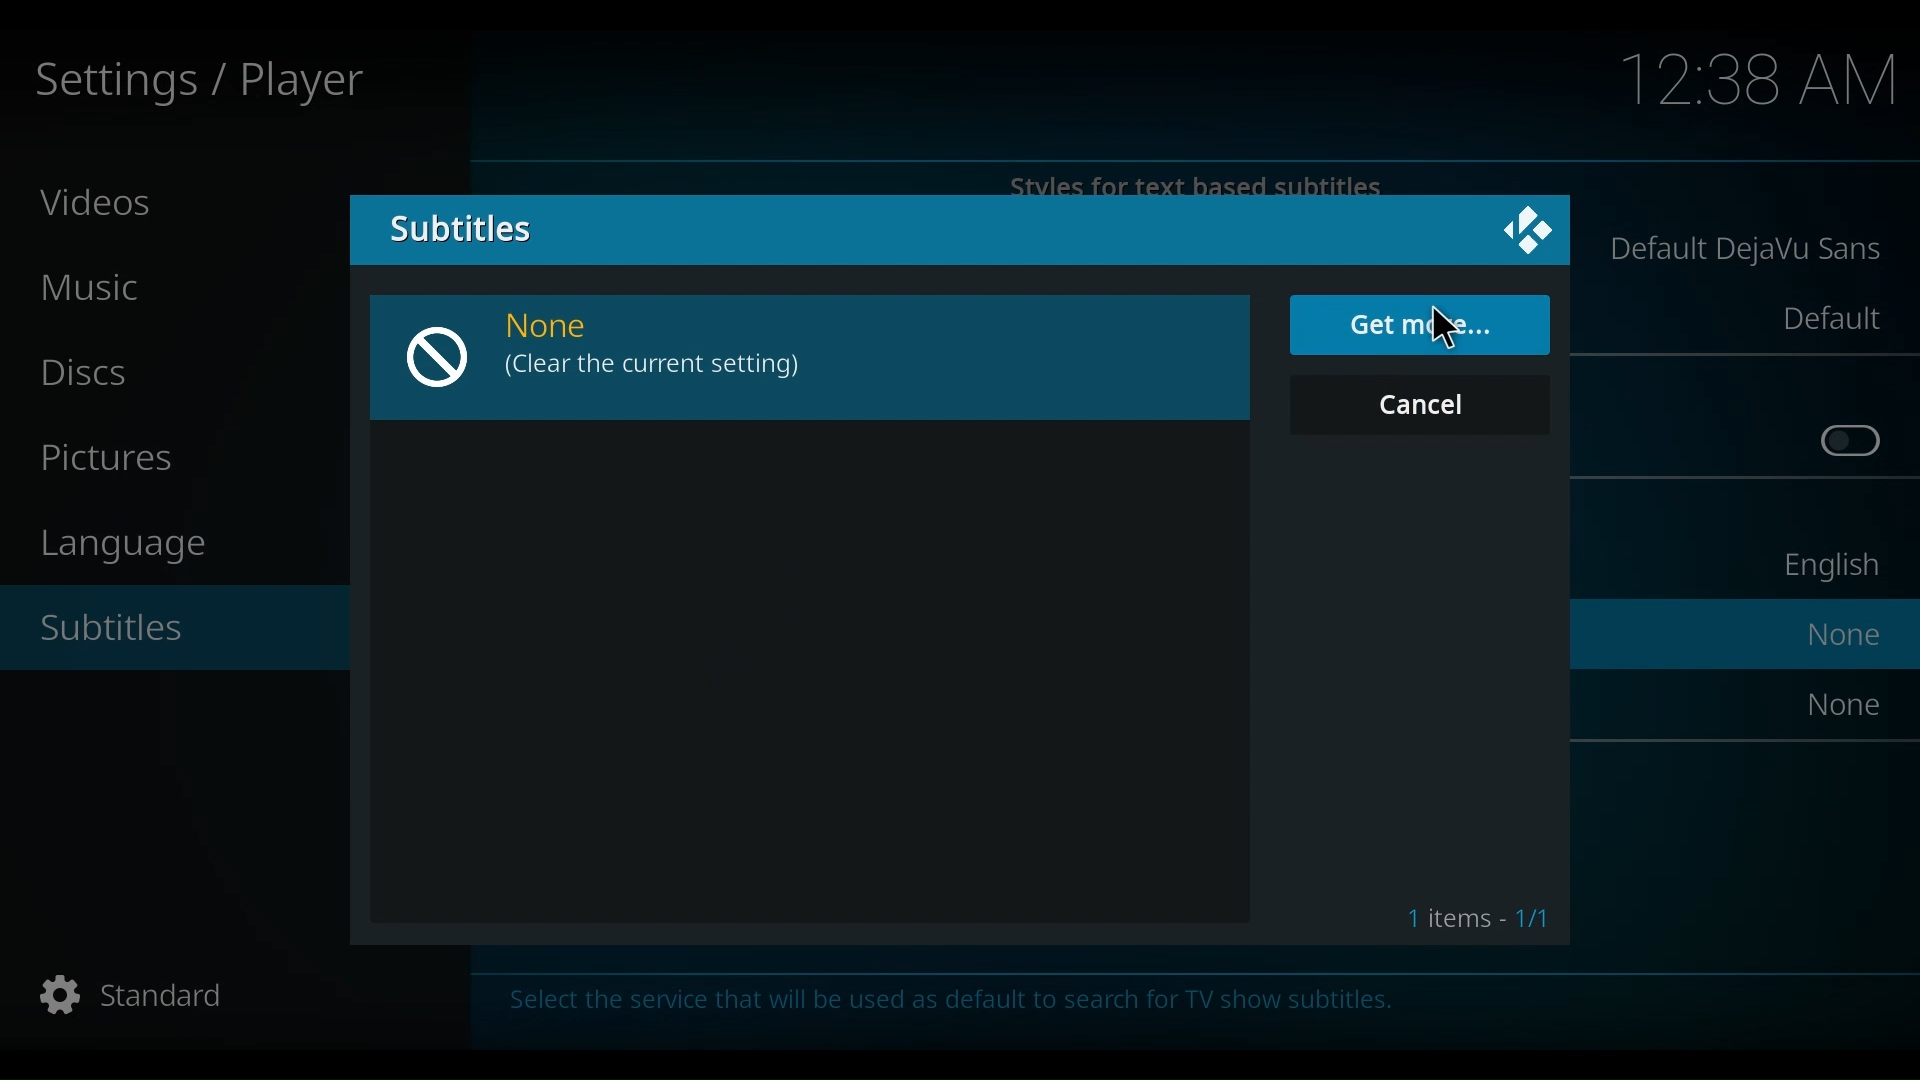 The height and width of the screenshot is (1080, 1920). Describe the element at coordinates (99, 201) in the screenshot. I see `Videos` at that location.